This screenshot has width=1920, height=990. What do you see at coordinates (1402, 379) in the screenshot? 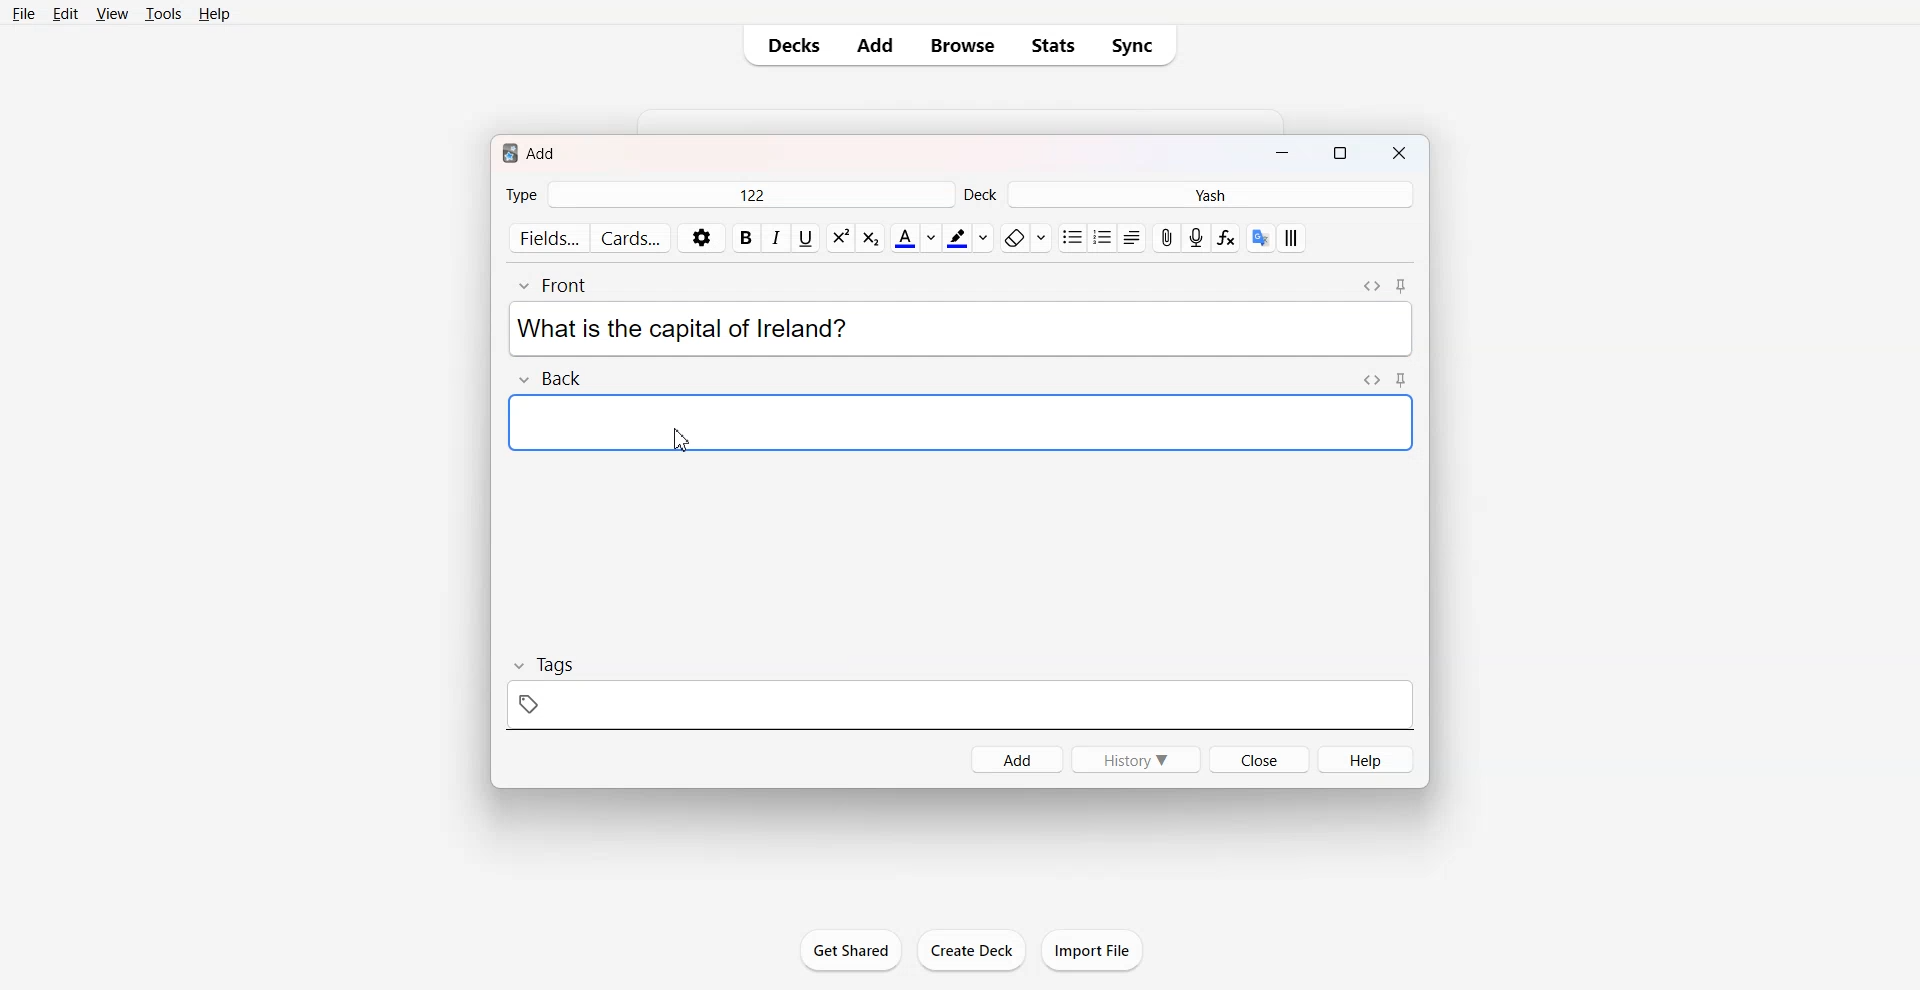
I see `Toggle Sticky` at bounding box center [1402, 379].